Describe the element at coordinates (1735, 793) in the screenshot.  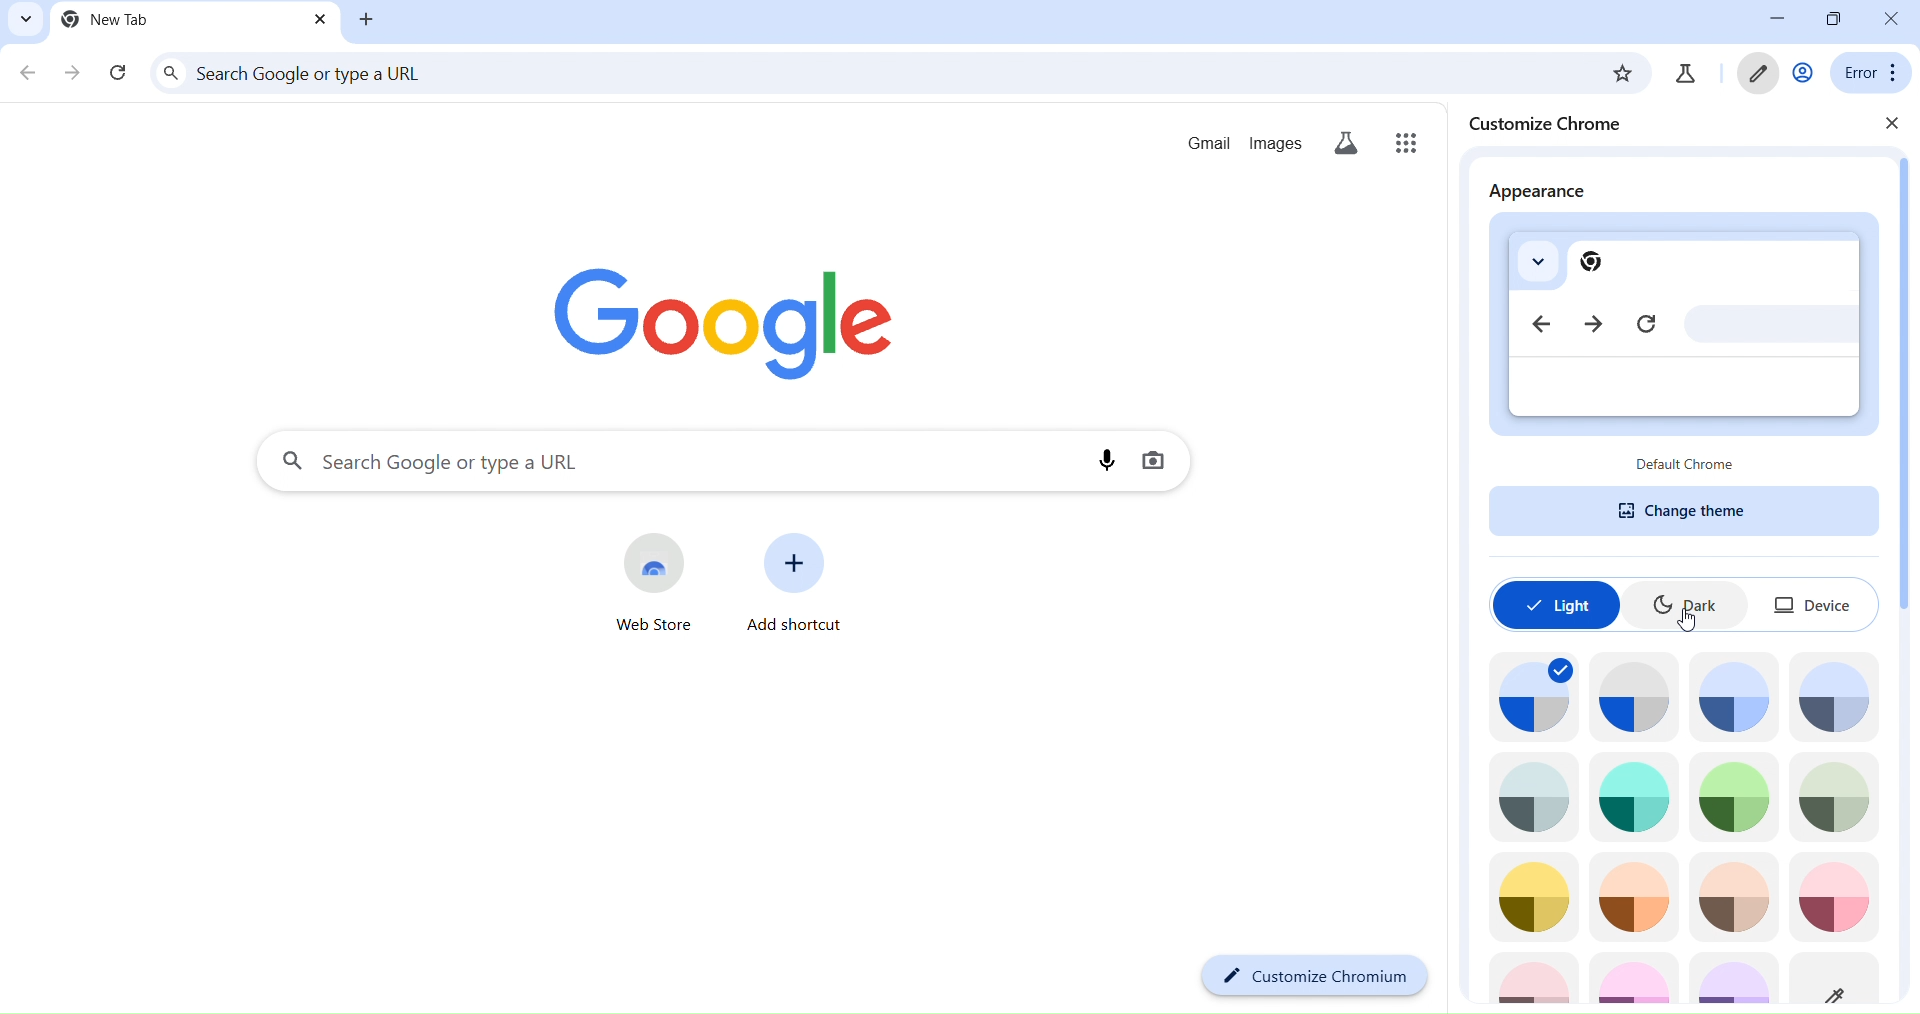
I see `theme icon` at that location.